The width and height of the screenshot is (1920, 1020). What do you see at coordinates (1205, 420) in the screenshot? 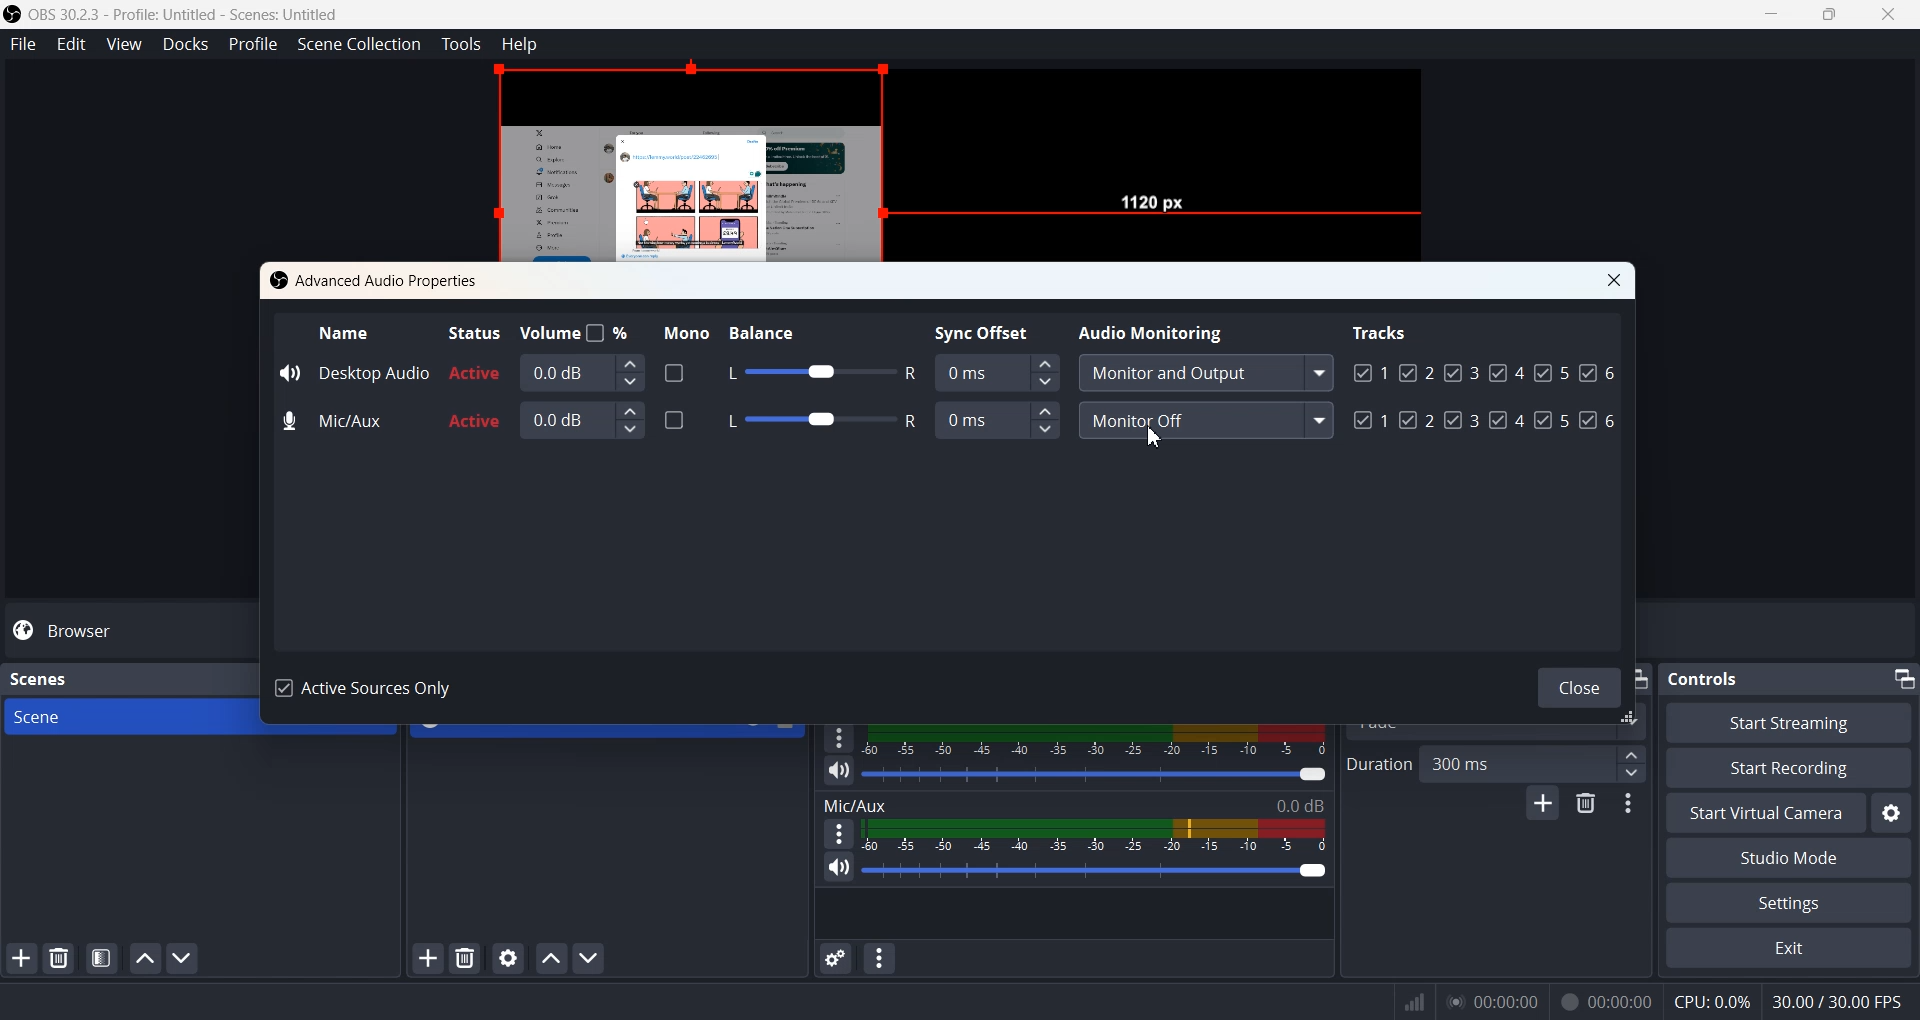
I see `Monitor off` at bounding box center [1205, 420].